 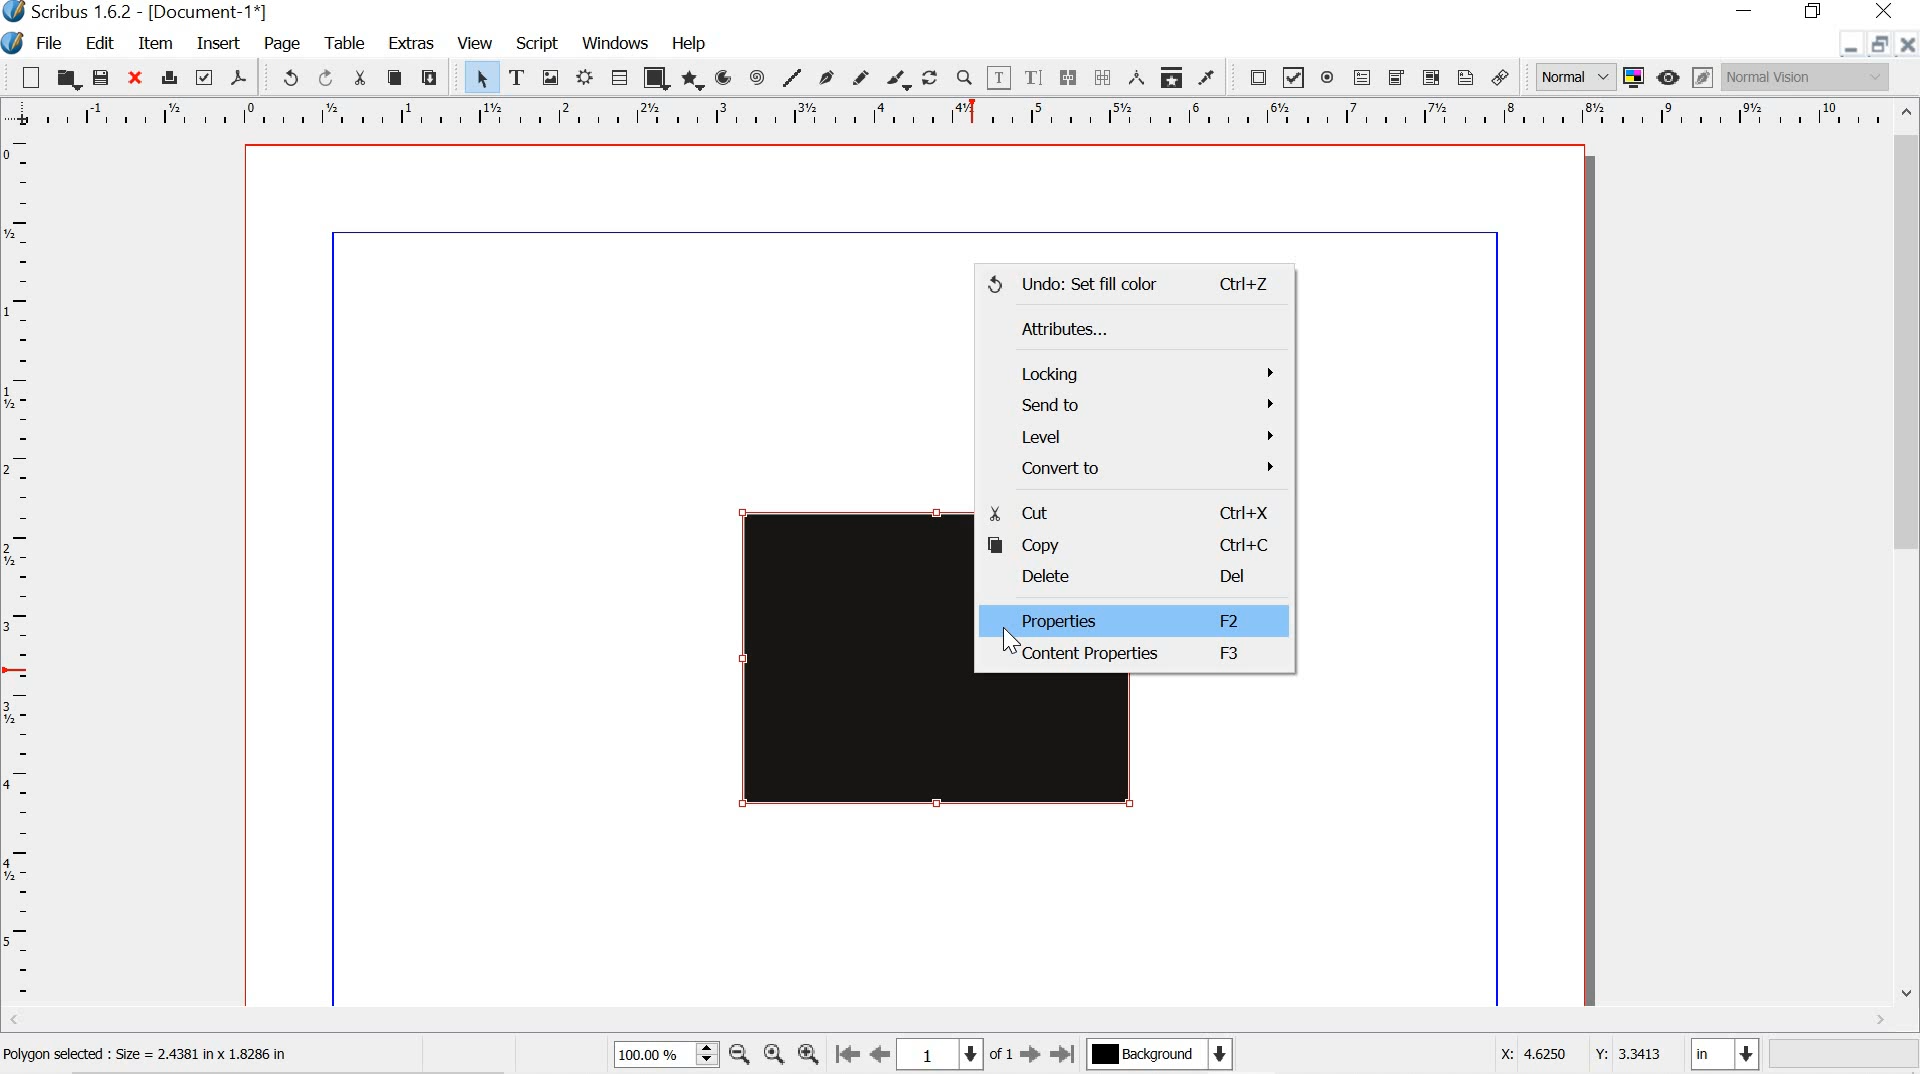 What do you see at coordinates (1328, 77) in the screenshot?
I see `pdf radio button` at bounding box center [1328, 77].